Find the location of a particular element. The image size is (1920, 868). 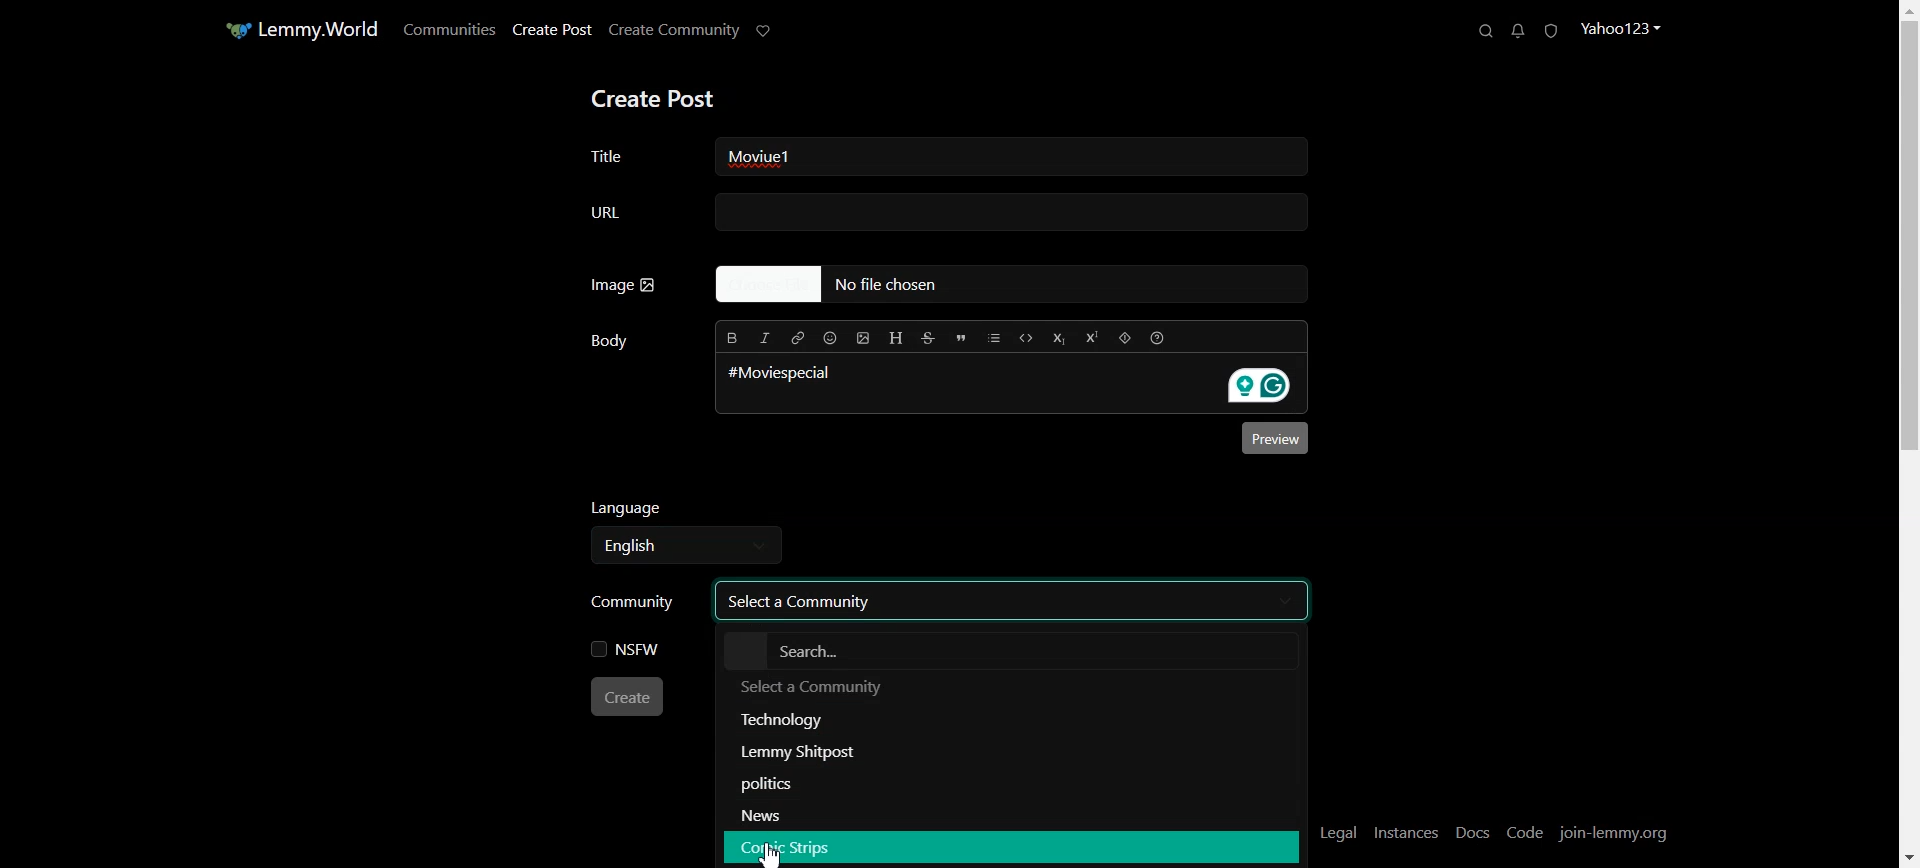

Hyperlink is located at coordinates (797, 338).